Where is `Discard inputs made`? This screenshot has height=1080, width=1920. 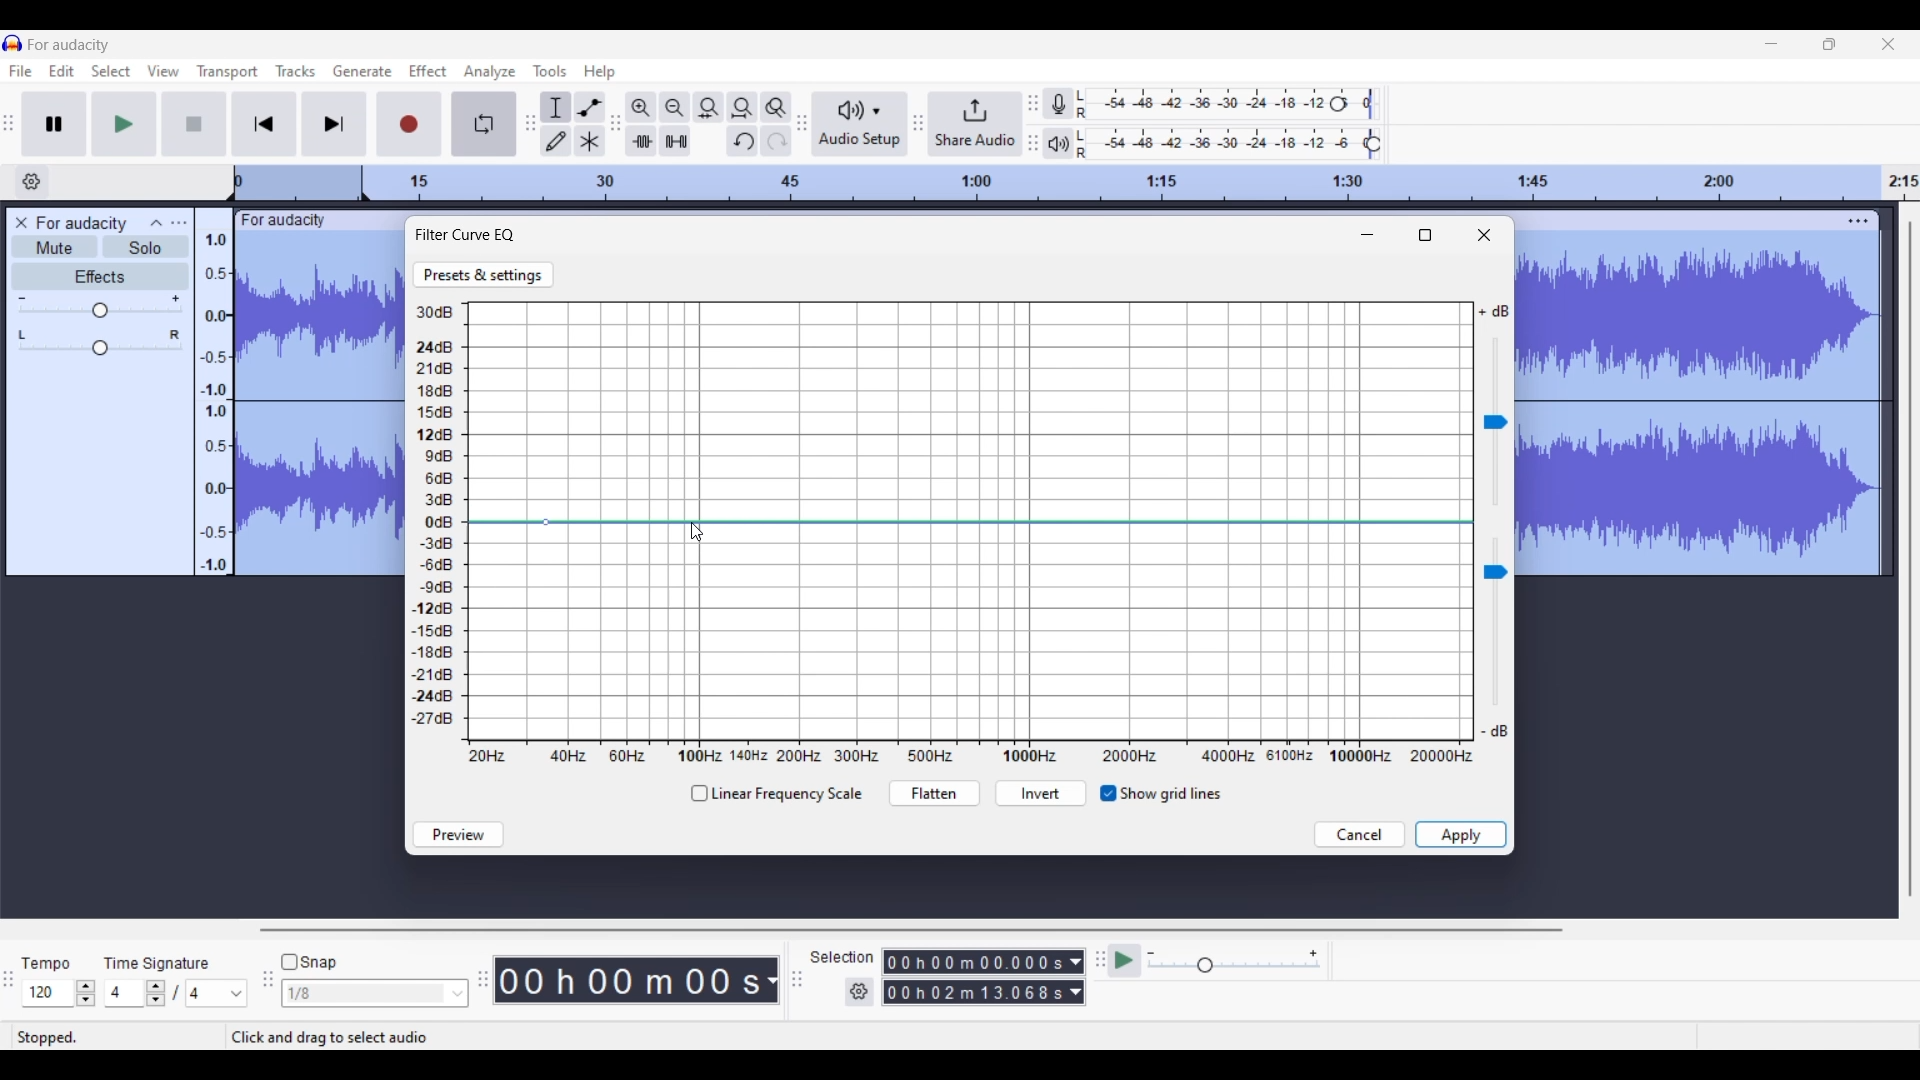 Discard inputs made is located at coordinates (1360, 835).